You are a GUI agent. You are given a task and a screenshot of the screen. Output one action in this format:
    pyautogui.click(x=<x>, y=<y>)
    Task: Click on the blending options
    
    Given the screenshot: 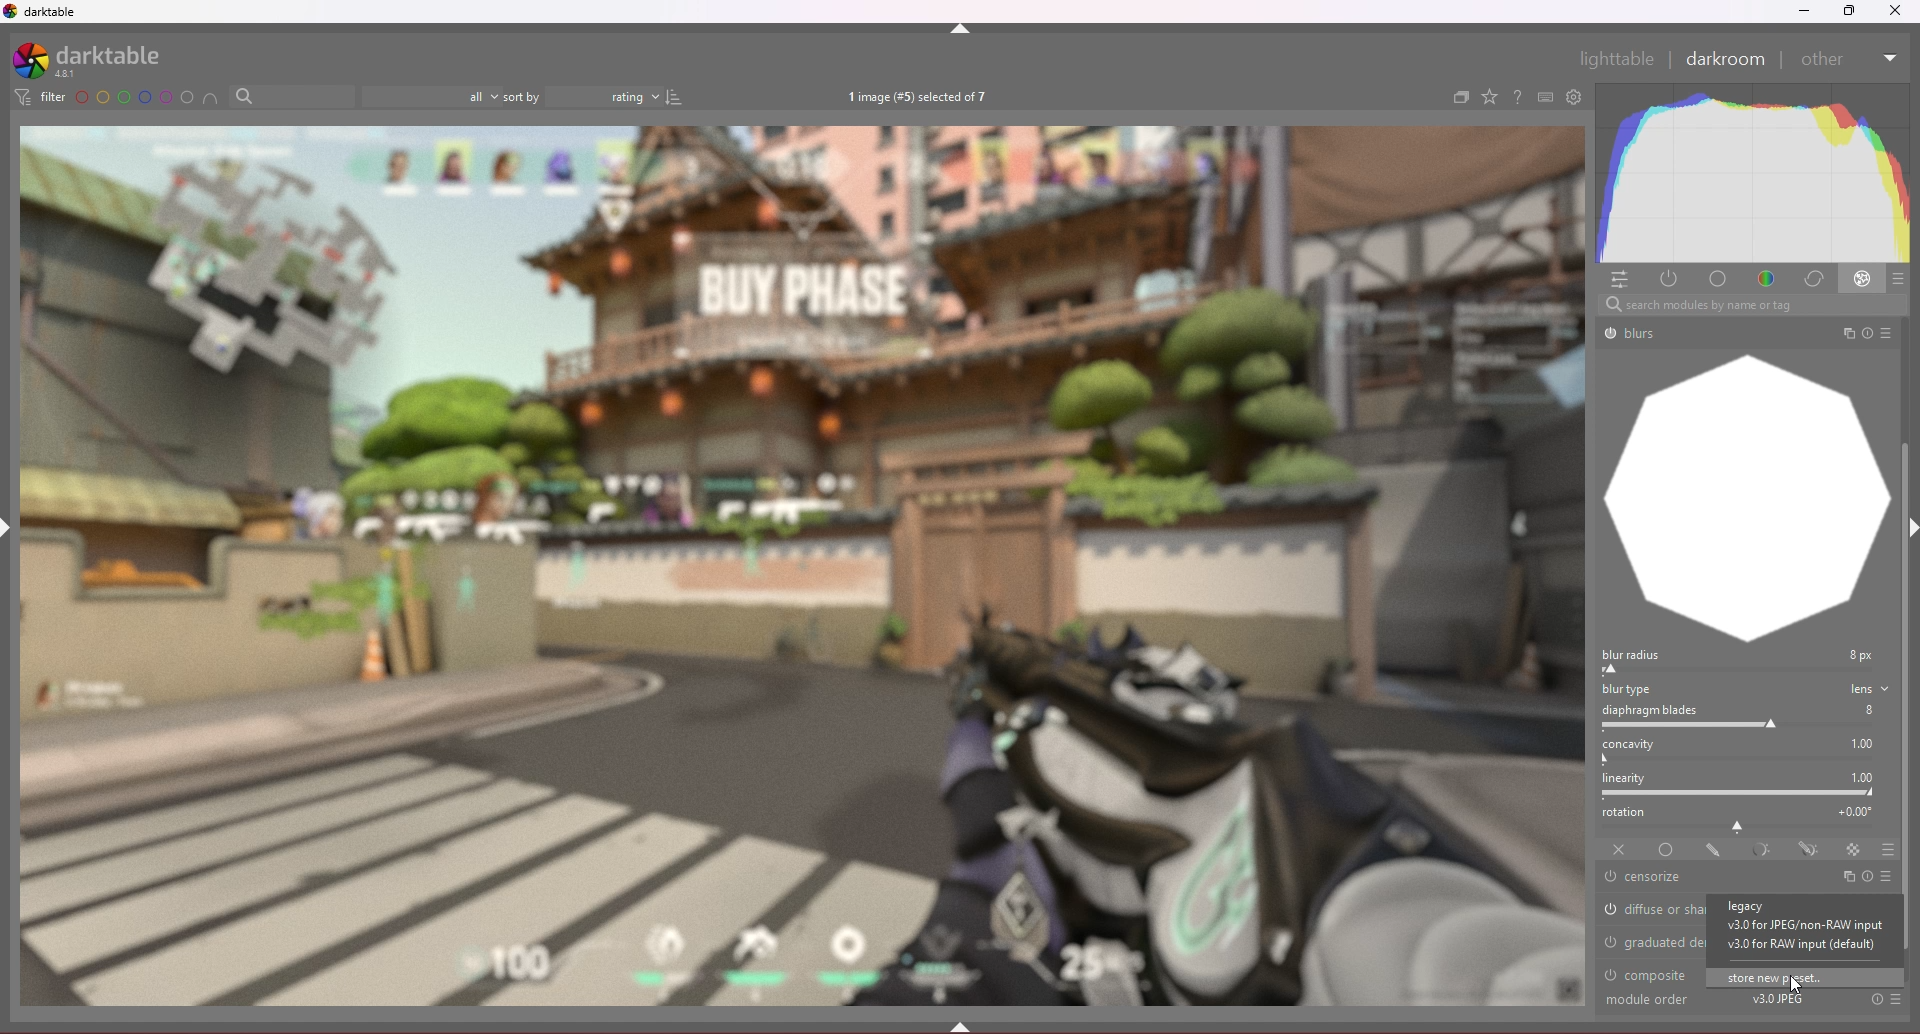 What is the action you would take?
    pyautogui.click(x=1888, y=850)
    